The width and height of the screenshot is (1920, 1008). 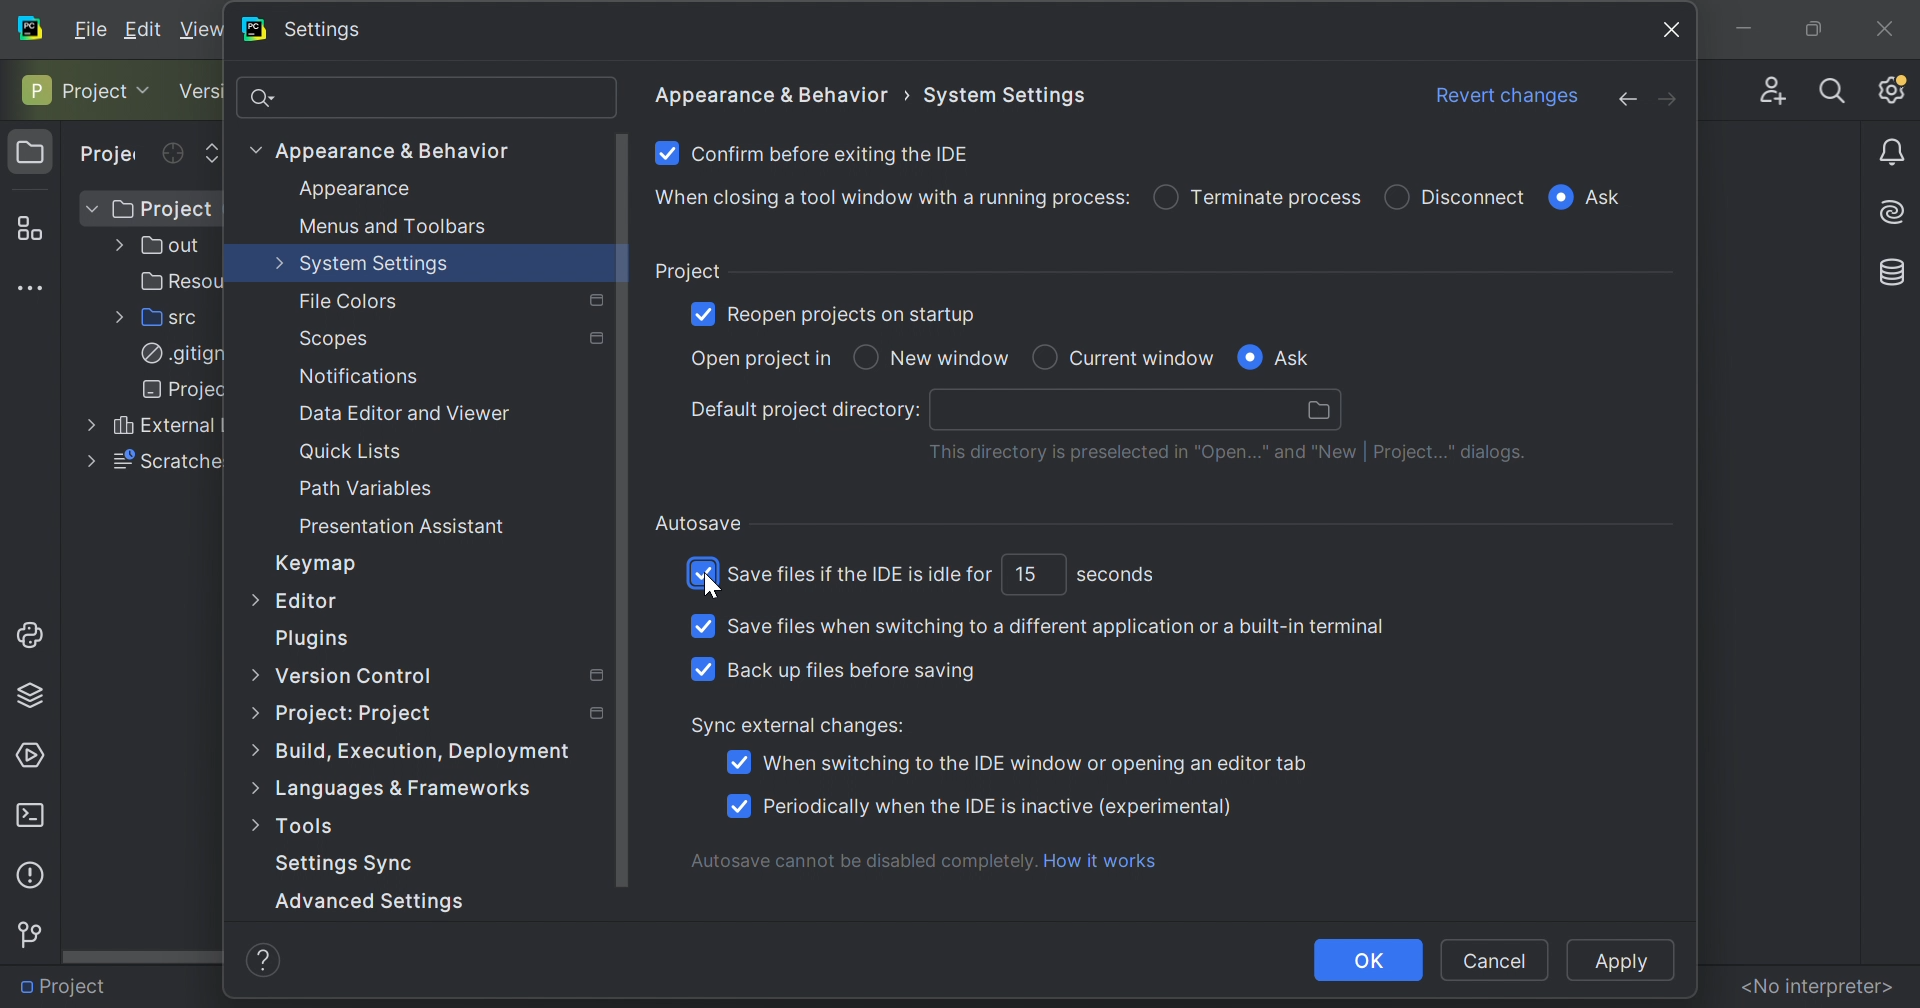 I want to click on Ask, so click(x=1300, y=359).